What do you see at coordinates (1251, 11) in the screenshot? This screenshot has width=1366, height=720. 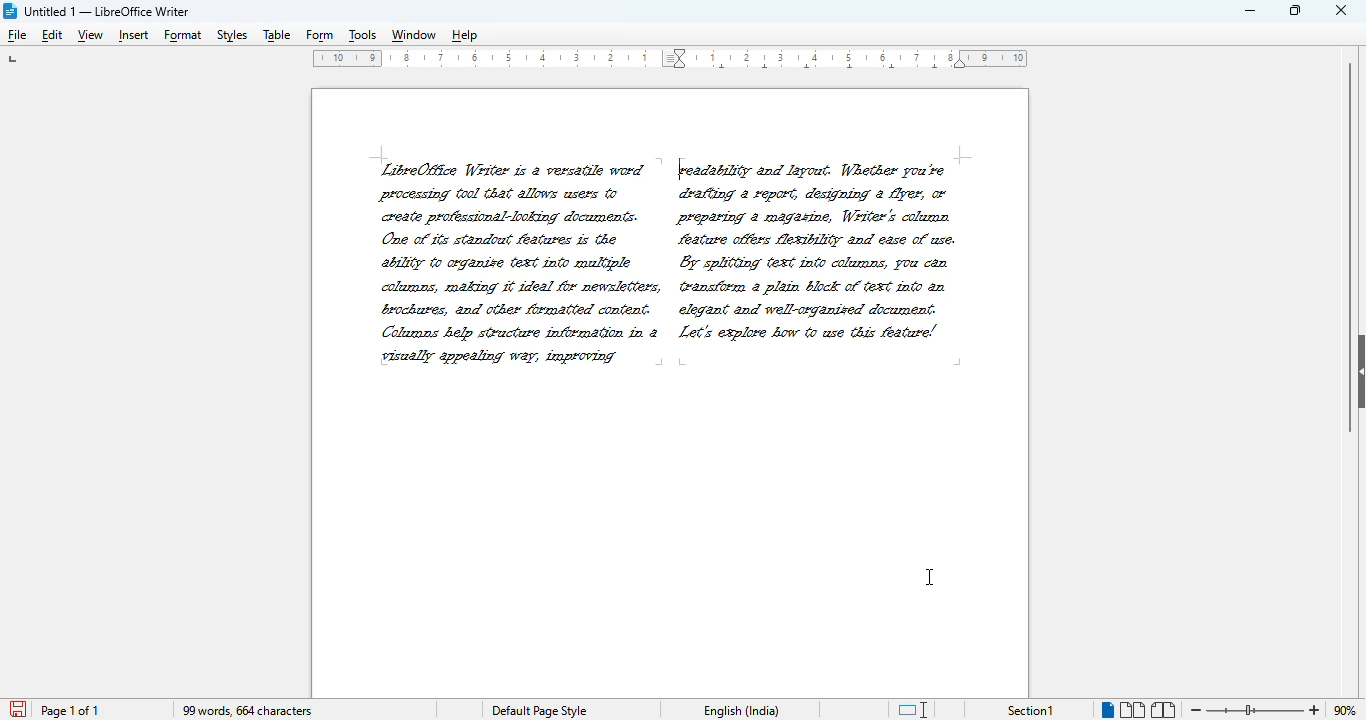 I see `minimize` at bounding box center [1251, 11].